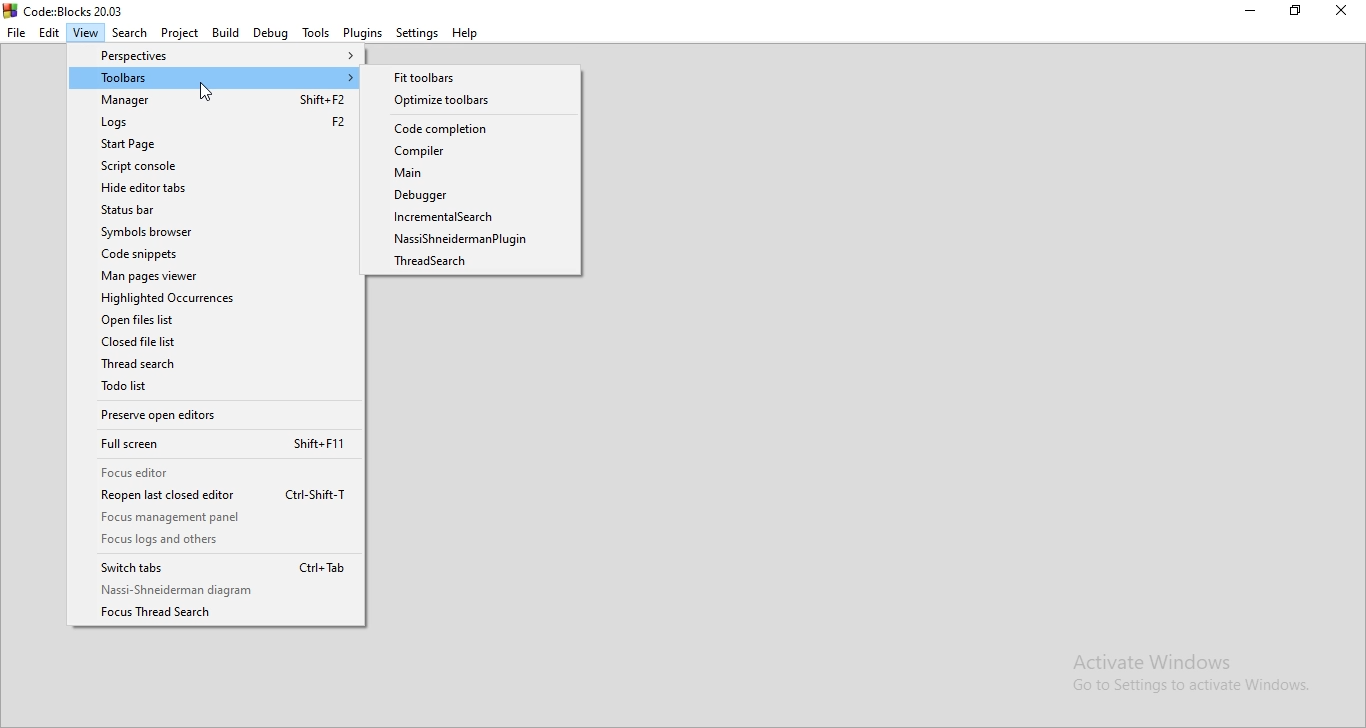 This screenshot has width=1366, height=728. What do you see at coordinates (471, 175) in the screenshot?
I see `Main` at bounding box center [471, 175].